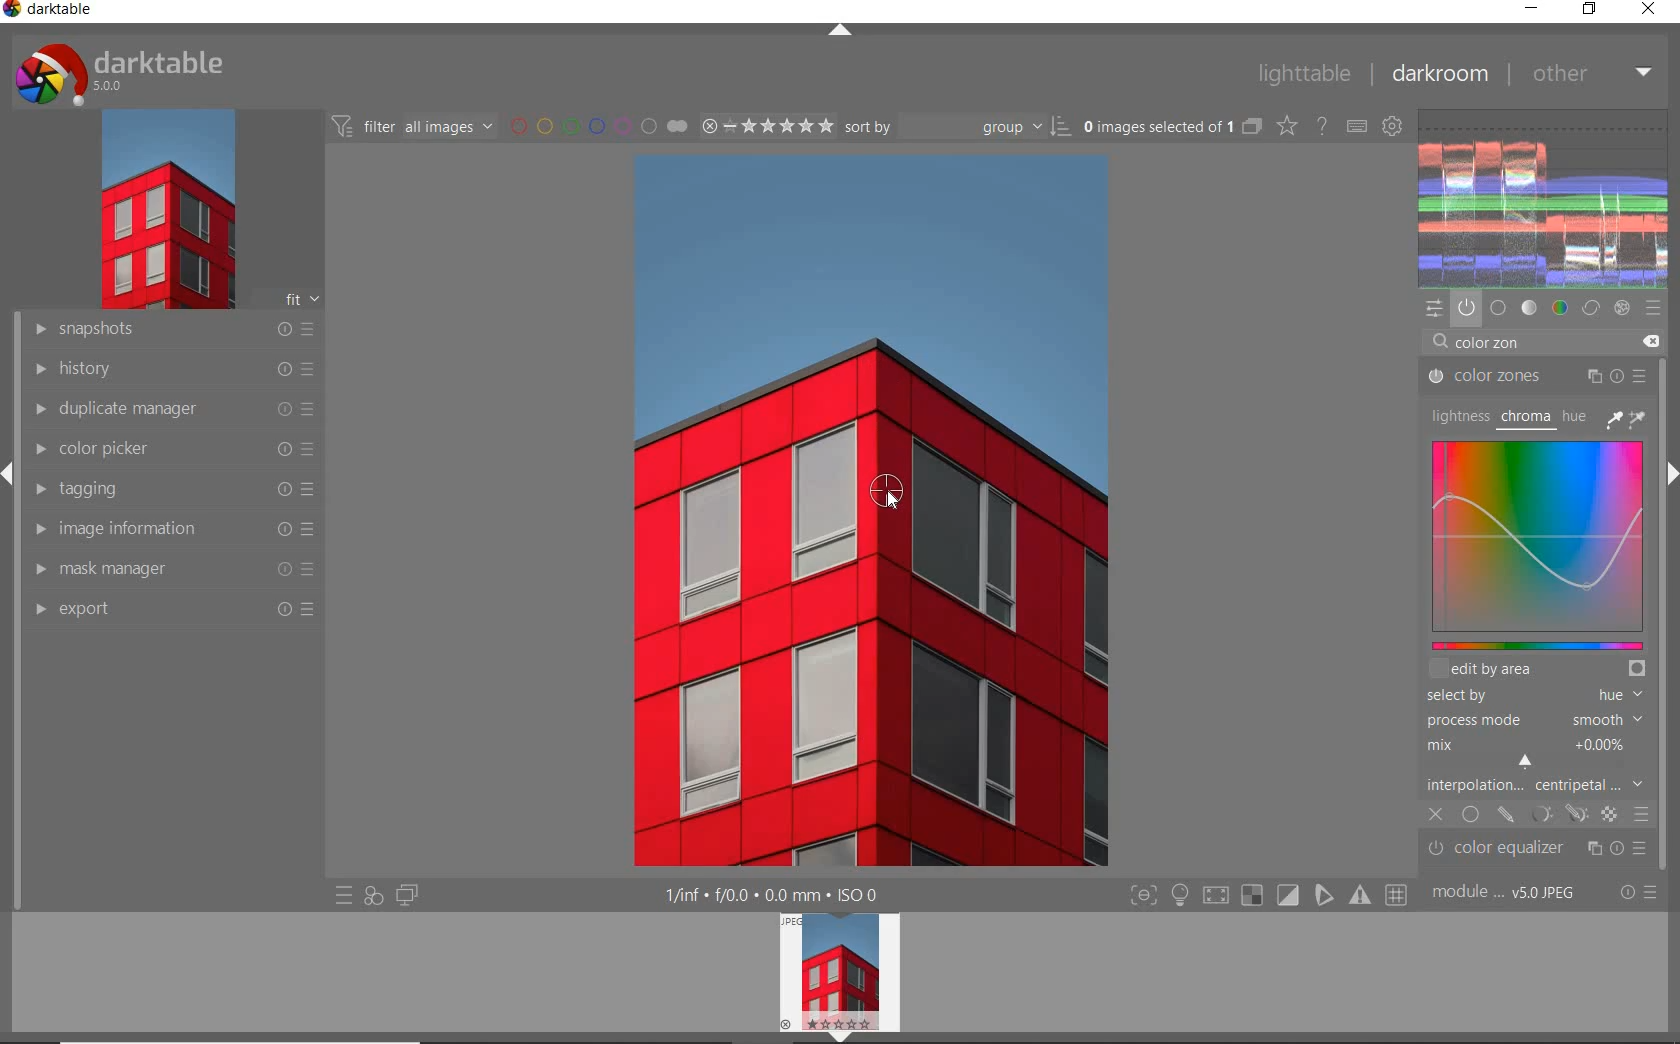  Describe the element at coordinates (344, 897) in the screenshot. I see `quick access to presets` at that location.